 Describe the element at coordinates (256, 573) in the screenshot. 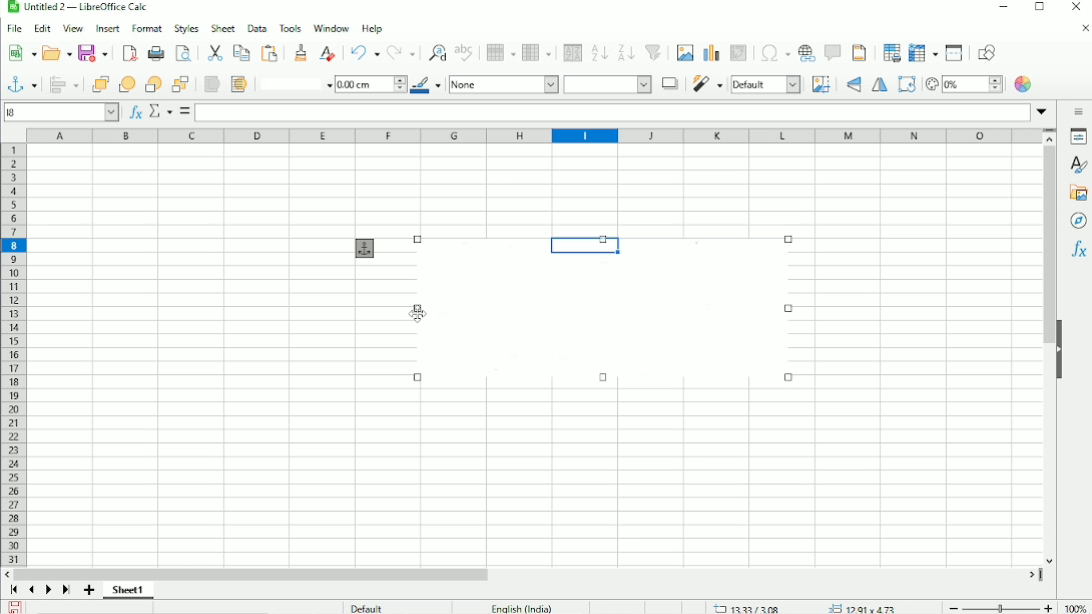

I see `Horizontal scrollbar` at that location.